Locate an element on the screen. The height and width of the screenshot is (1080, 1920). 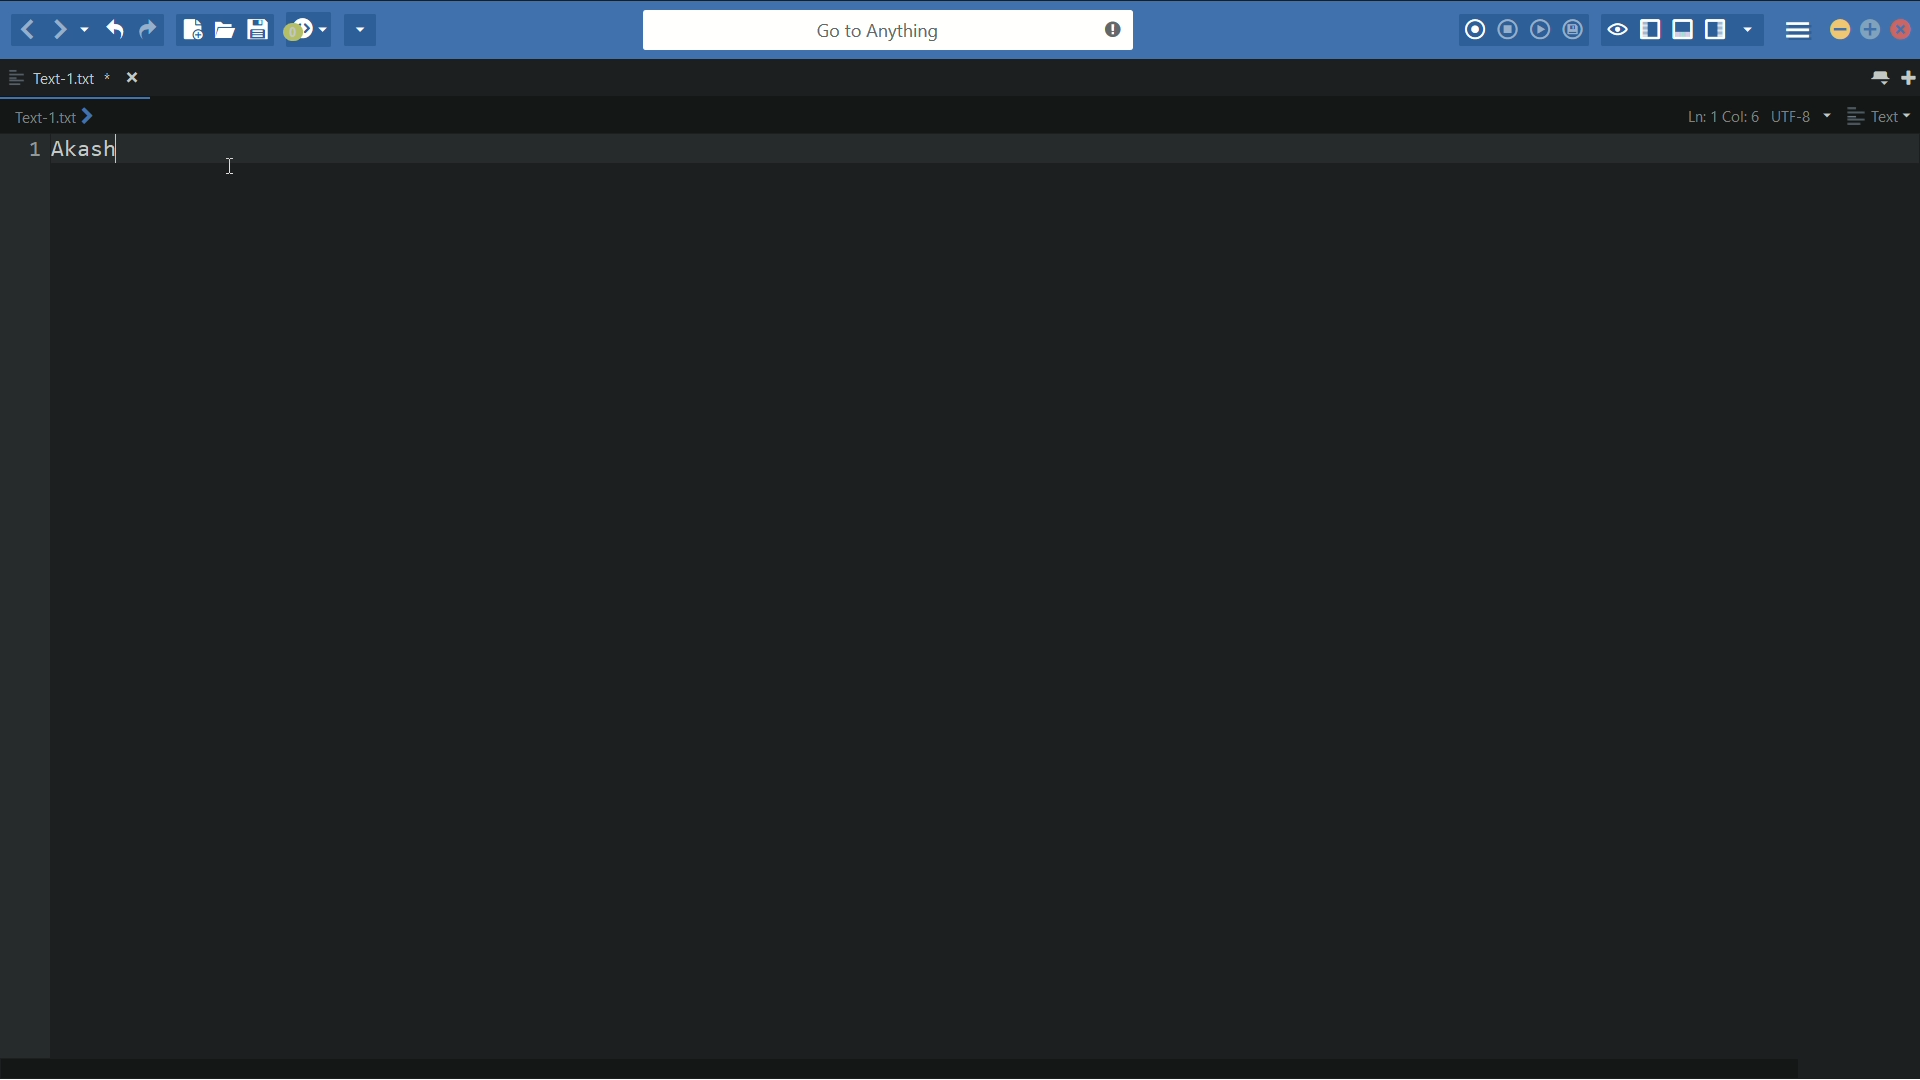
record macro is located at coordinates (1475, 28).